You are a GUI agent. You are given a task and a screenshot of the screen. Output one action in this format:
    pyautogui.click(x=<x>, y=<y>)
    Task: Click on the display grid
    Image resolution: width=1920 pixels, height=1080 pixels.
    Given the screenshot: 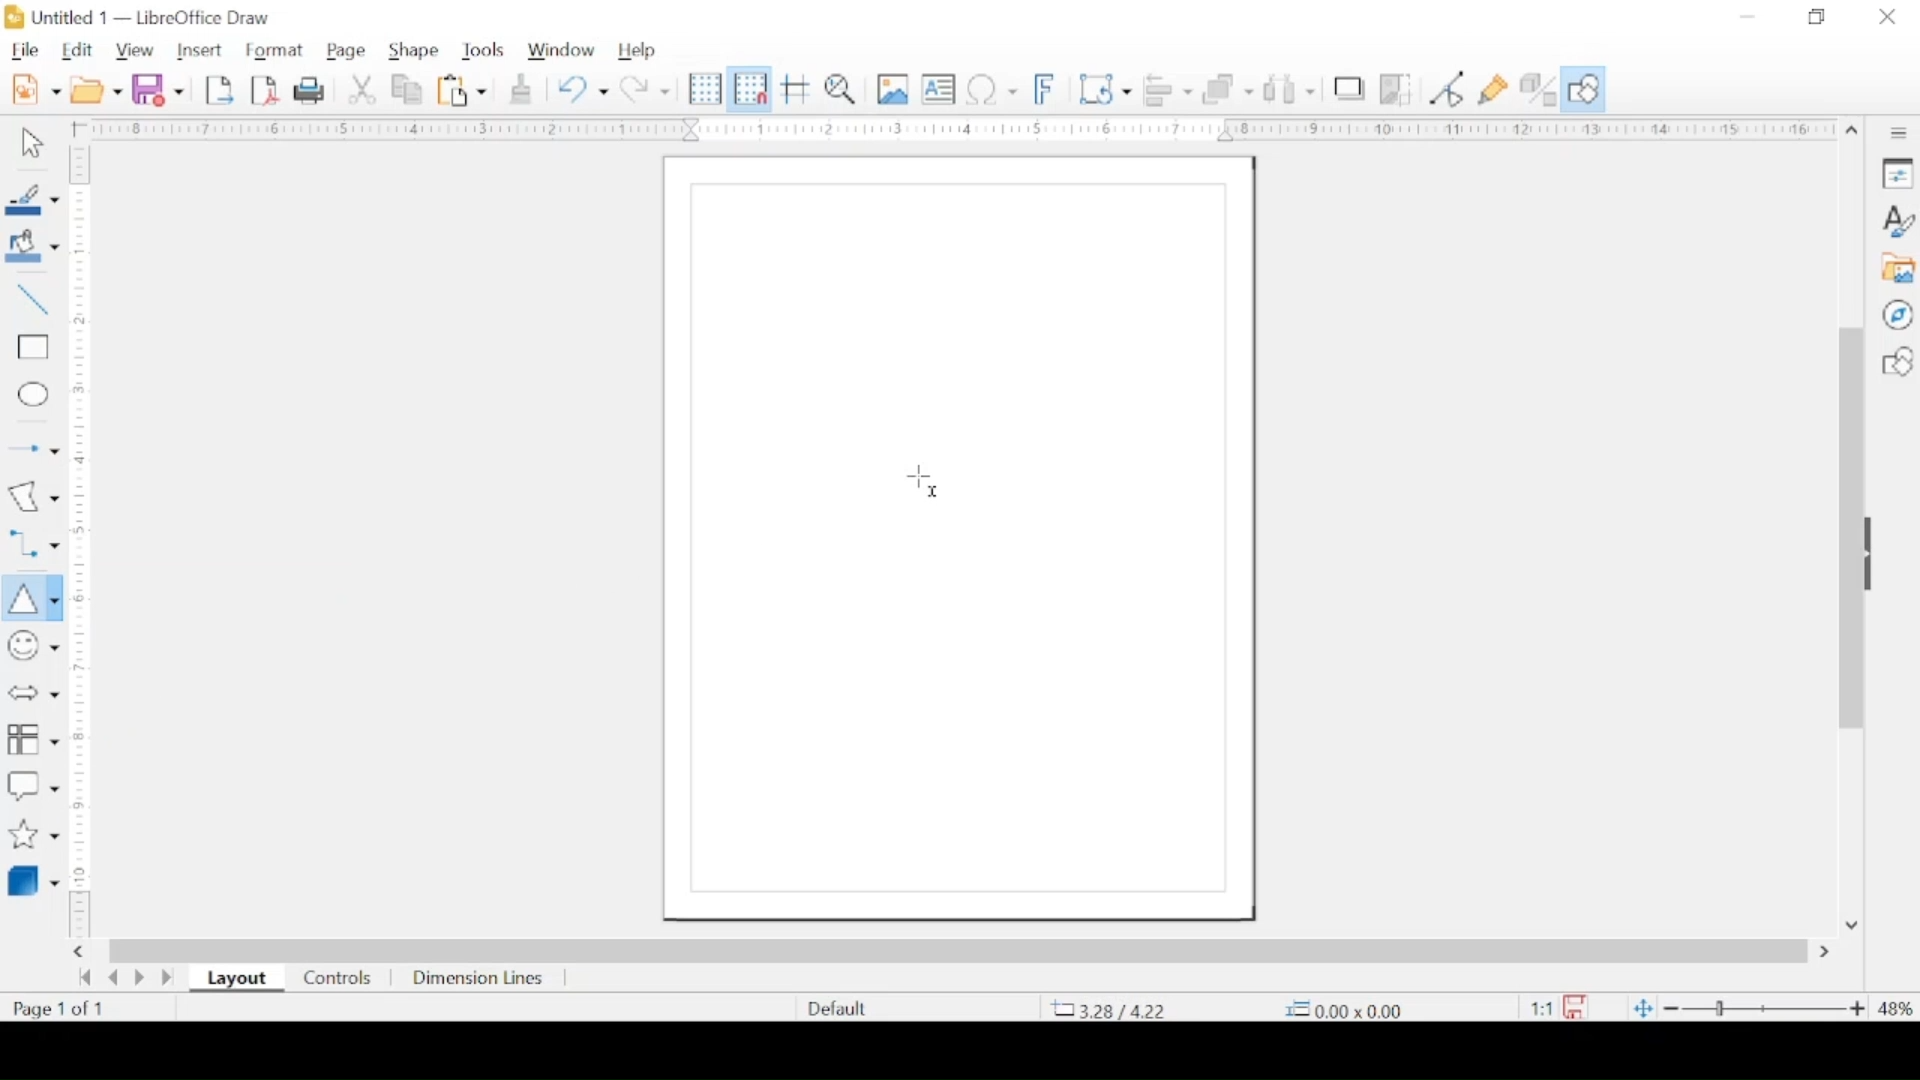 What is the action you would take?
    pyautogui.click(x=705, y=89)
    